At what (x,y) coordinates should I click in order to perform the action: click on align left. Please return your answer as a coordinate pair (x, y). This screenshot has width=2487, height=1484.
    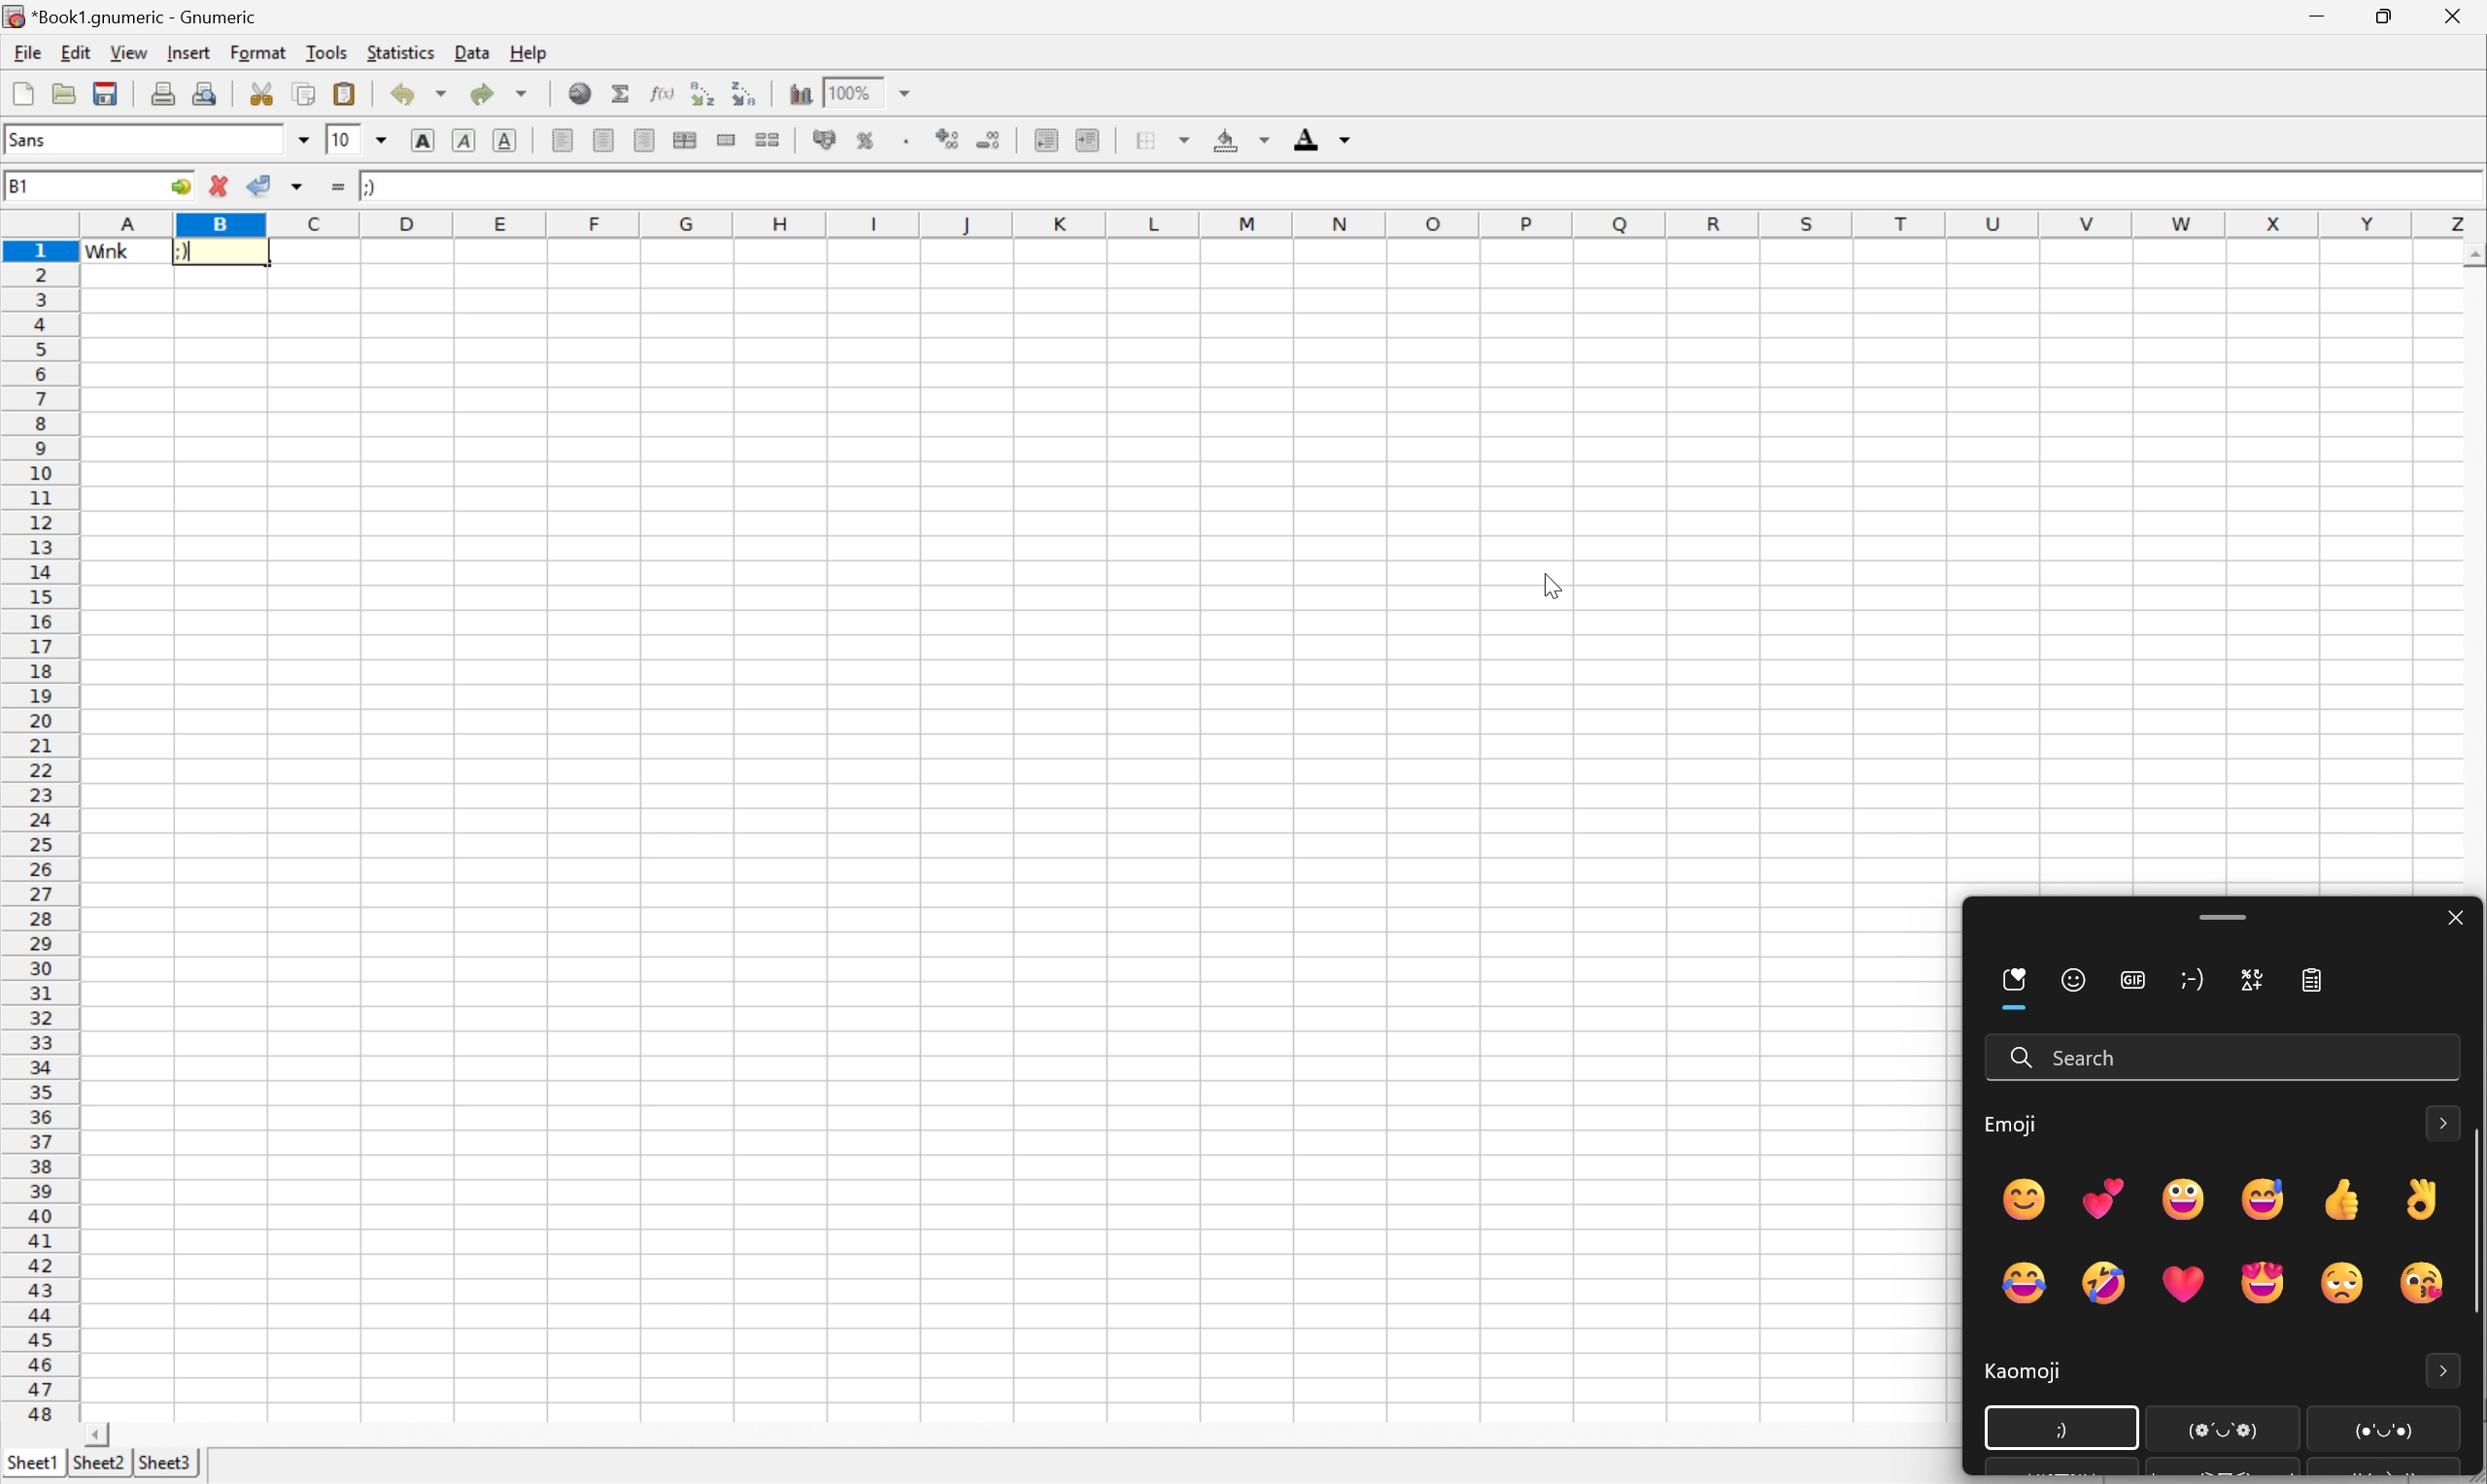
    Looking at the image, I should click on (566, 140).